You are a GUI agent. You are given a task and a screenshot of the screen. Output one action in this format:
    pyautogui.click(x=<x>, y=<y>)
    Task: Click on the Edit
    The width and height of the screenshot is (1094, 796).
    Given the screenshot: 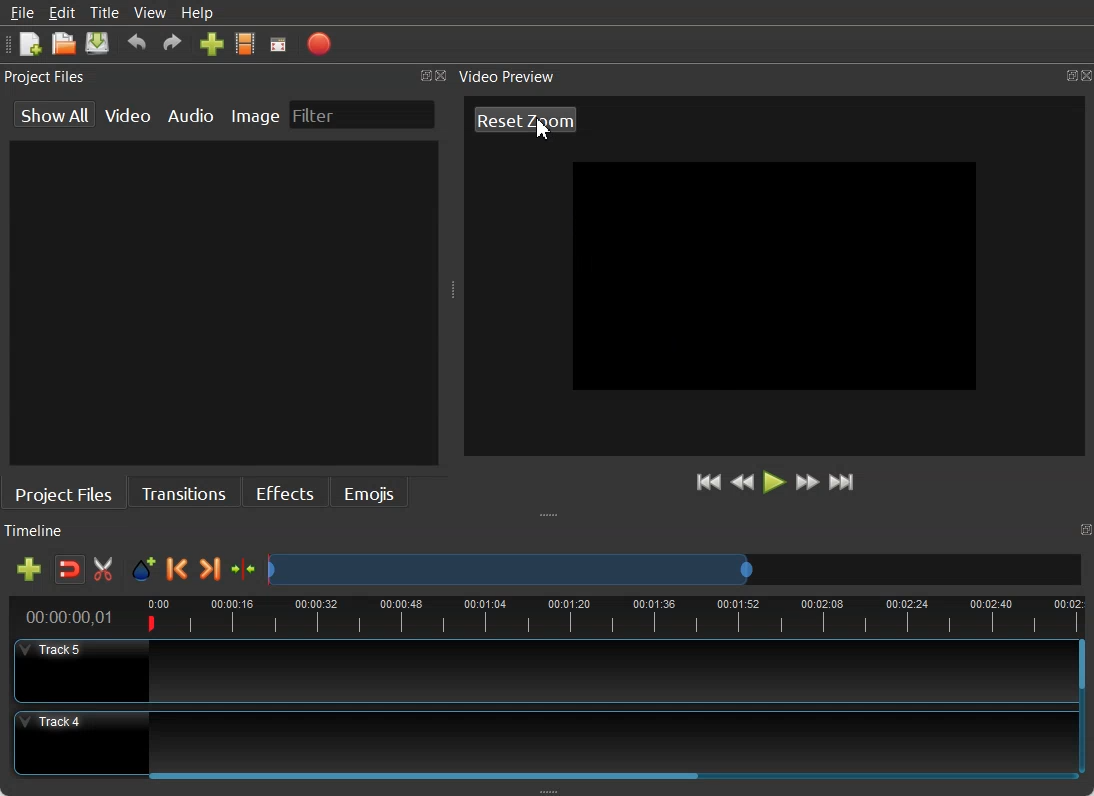 What is the action you would take?
    pyautogui.click(x=63, y=11)
    